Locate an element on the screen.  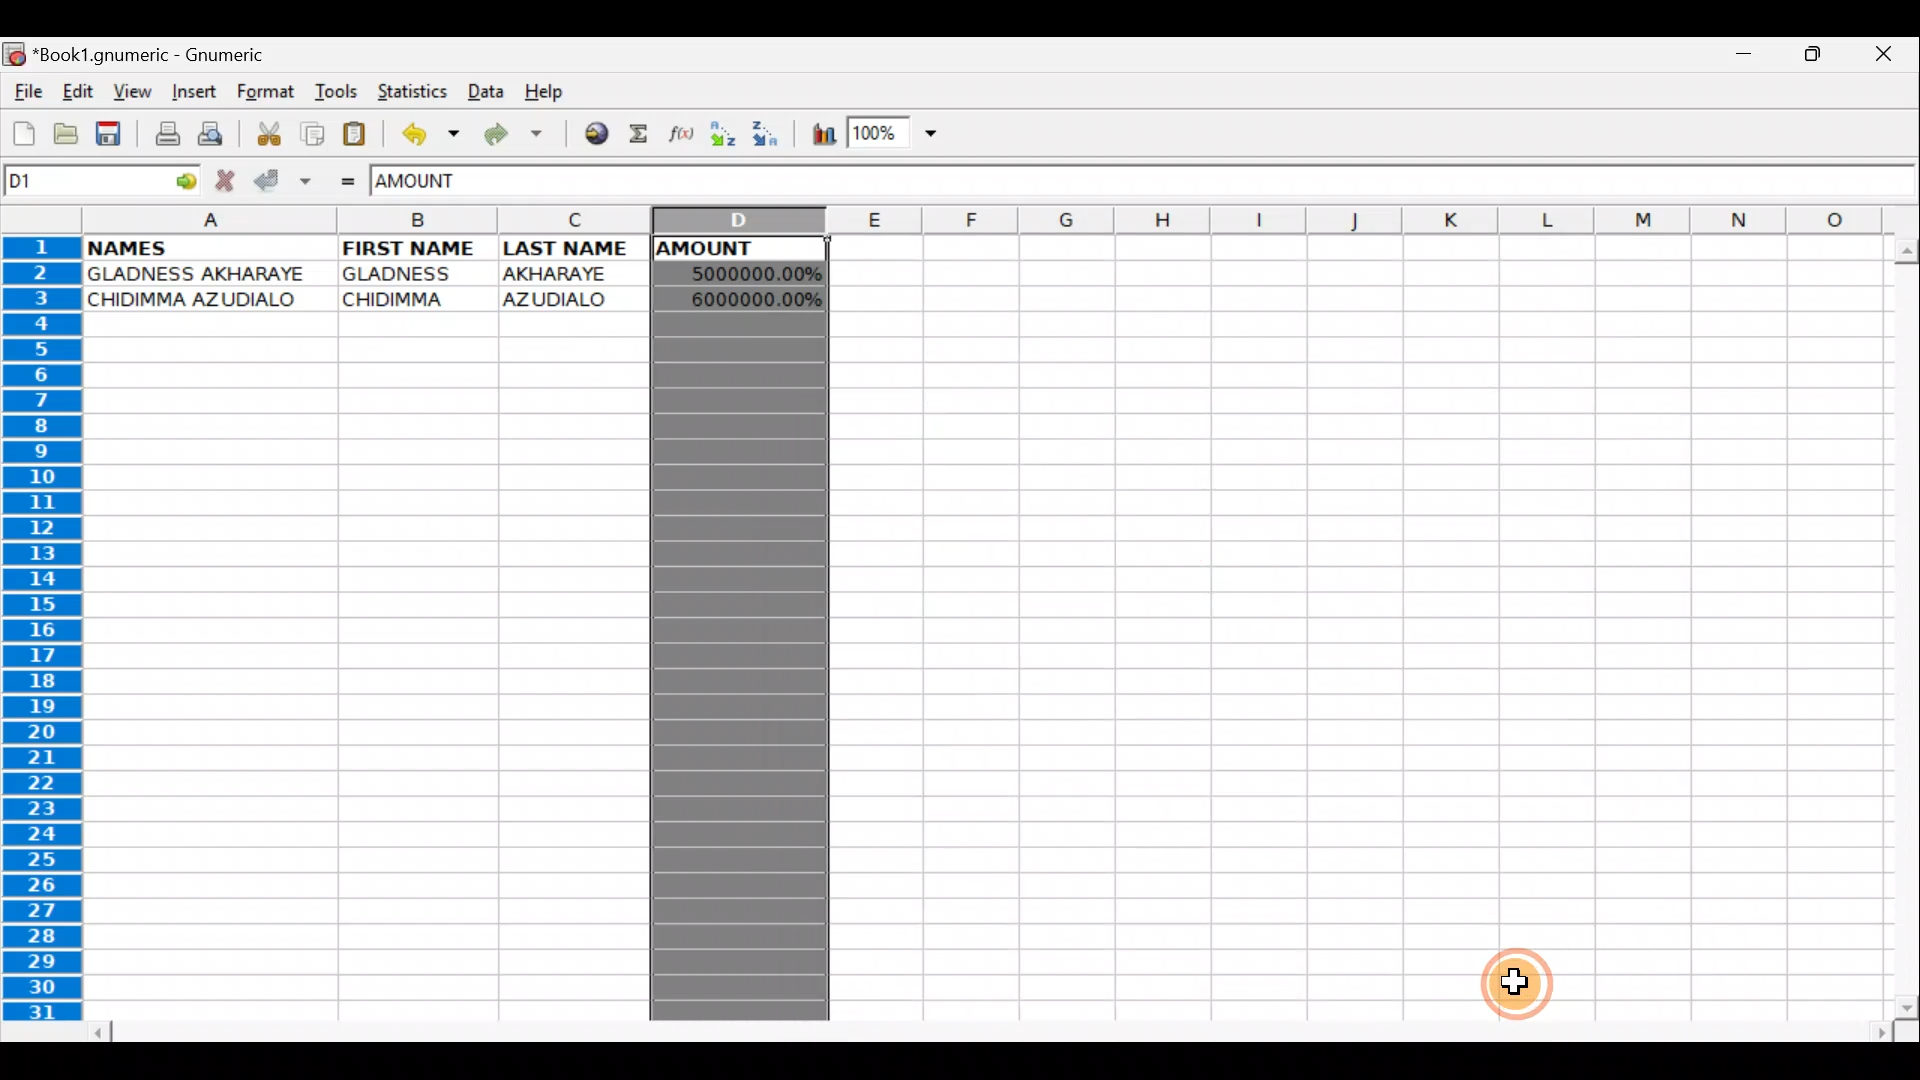
Cut selection is located at coordinates (264, 133).